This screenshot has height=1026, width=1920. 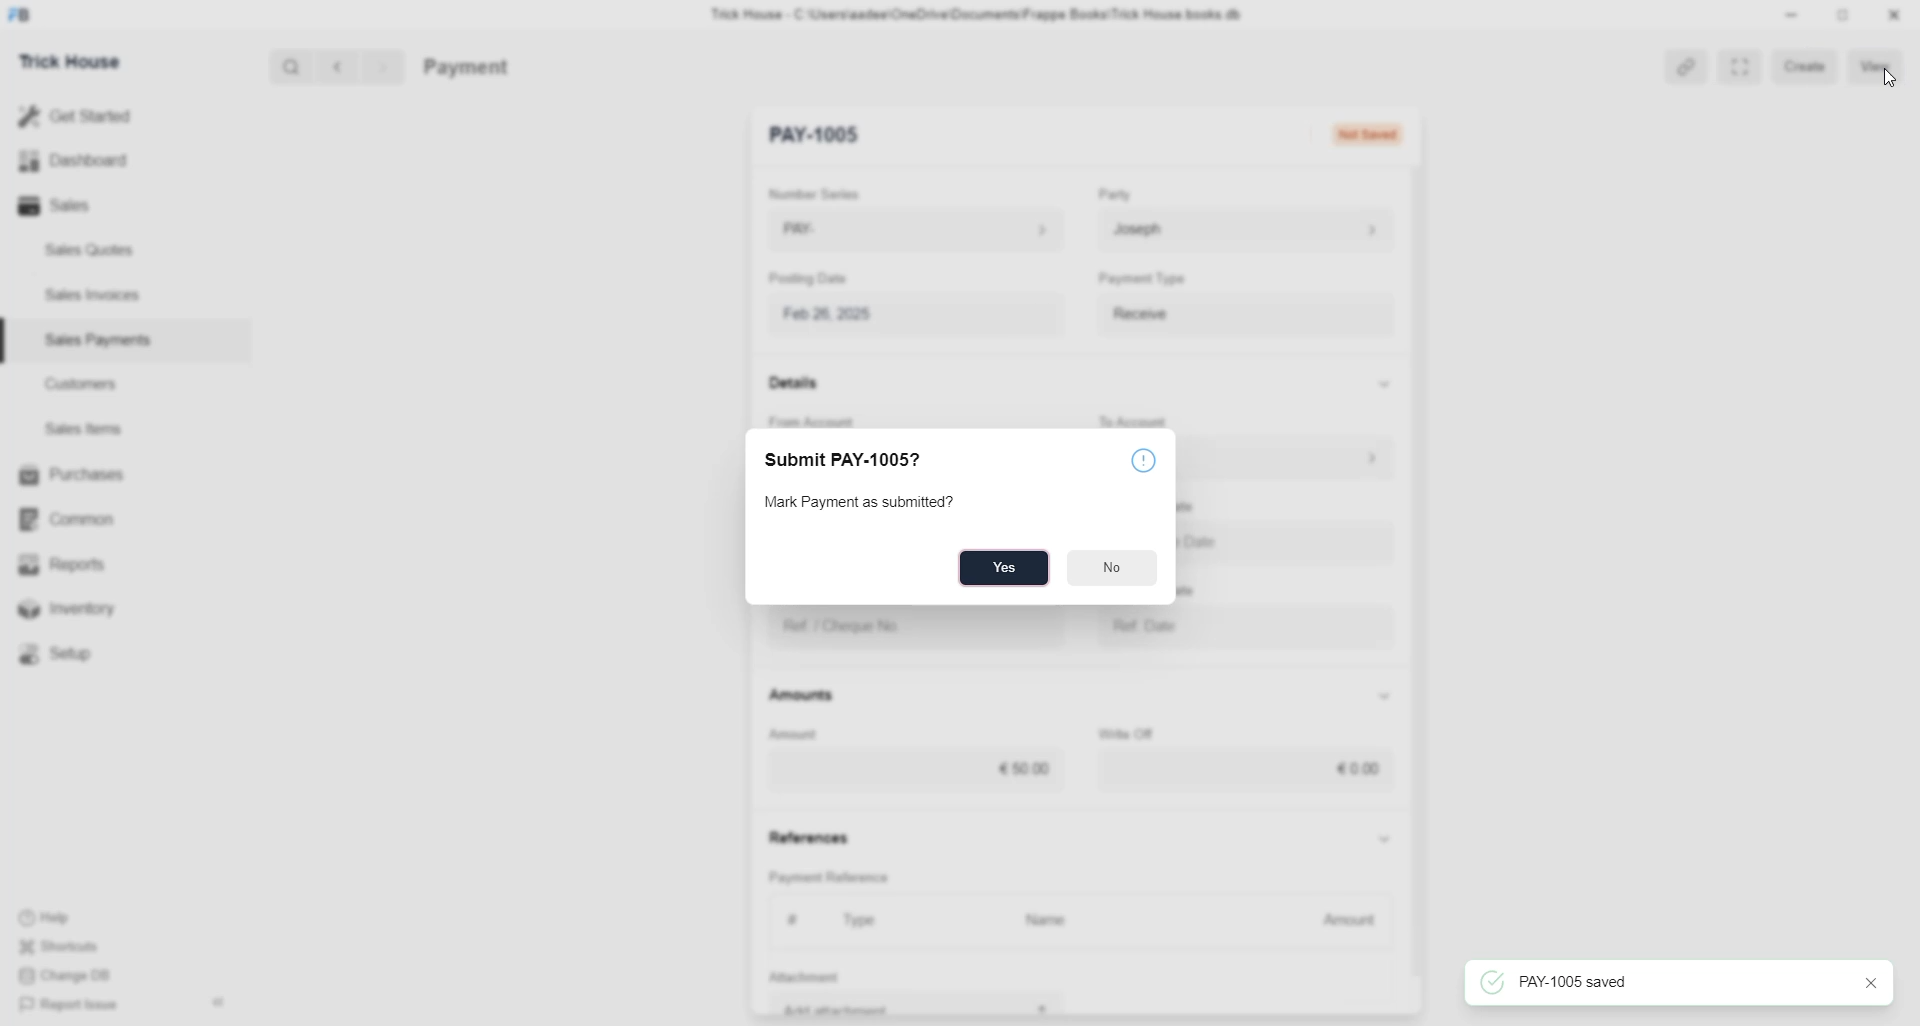 I want to click on Get Started, so click(x=76, y=117).